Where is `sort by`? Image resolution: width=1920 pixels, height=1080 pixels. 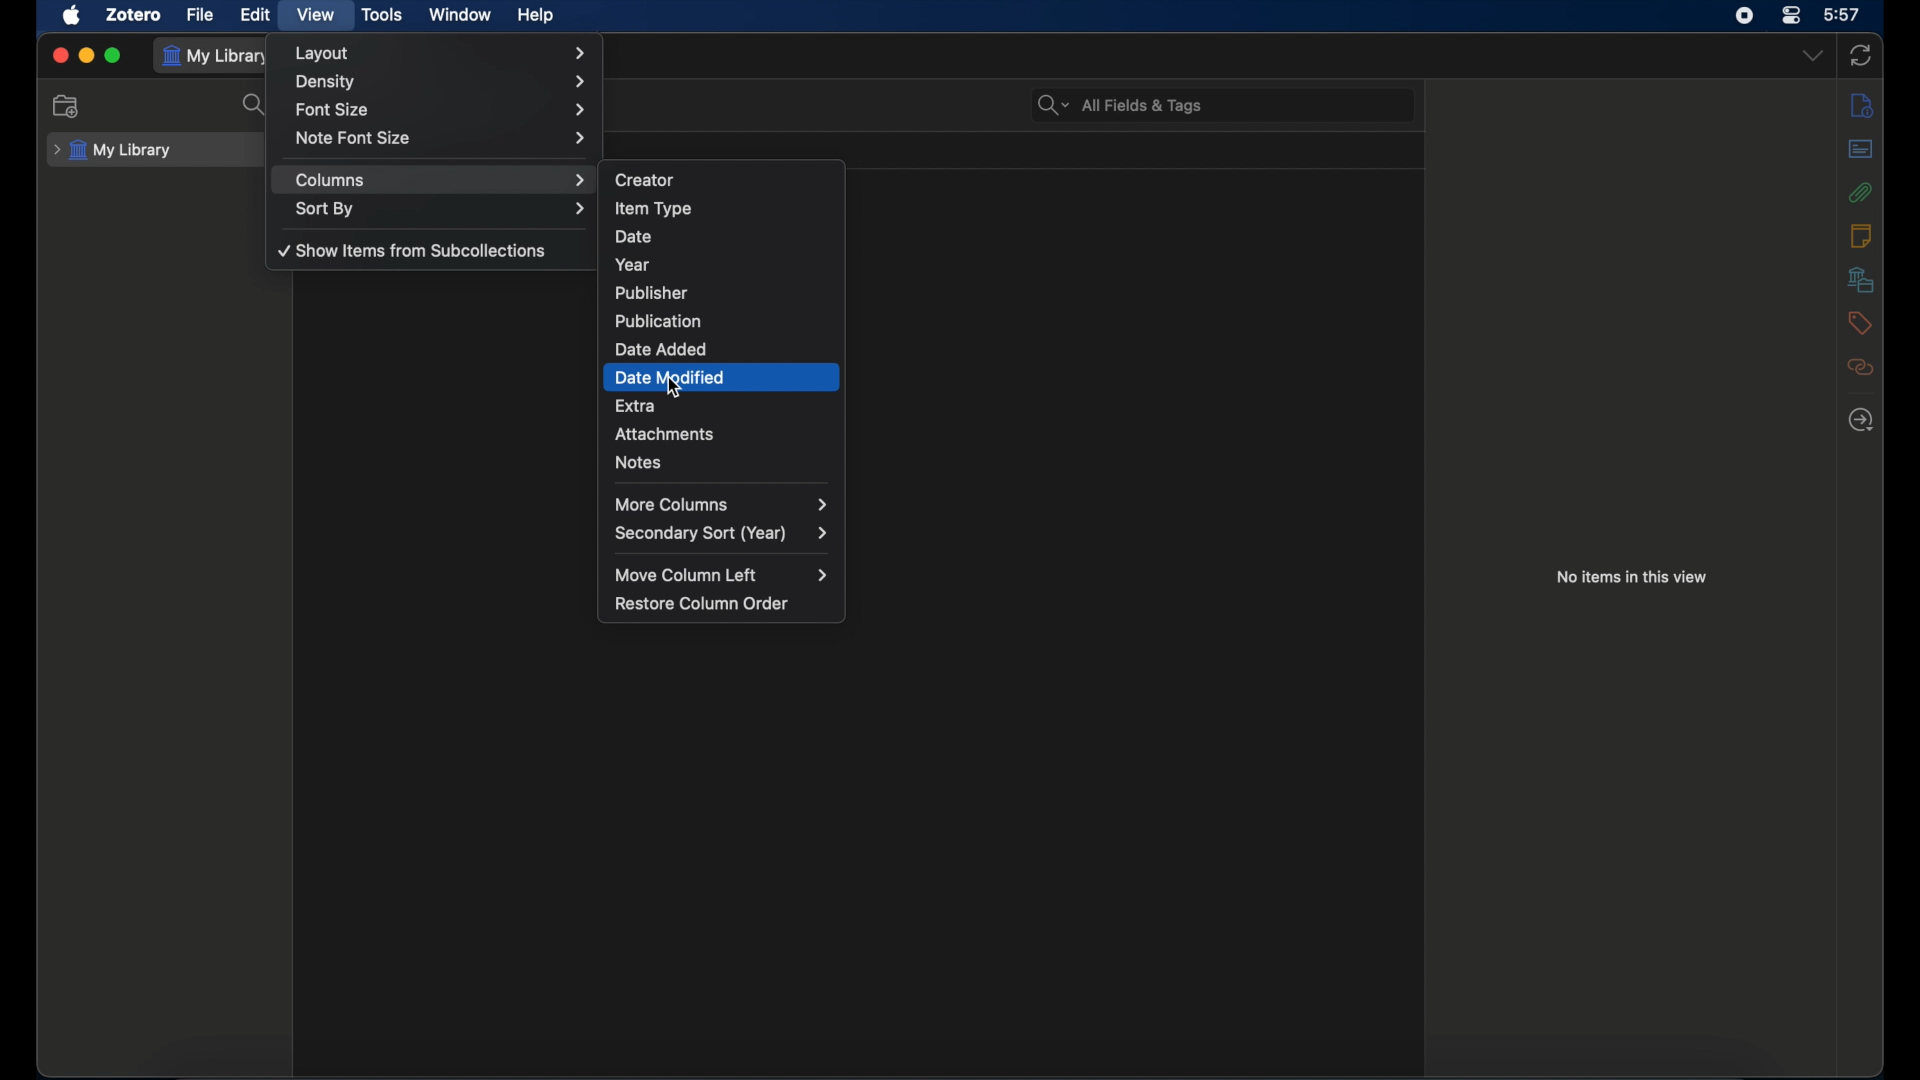 sort by is located at coordinates (440, 209).